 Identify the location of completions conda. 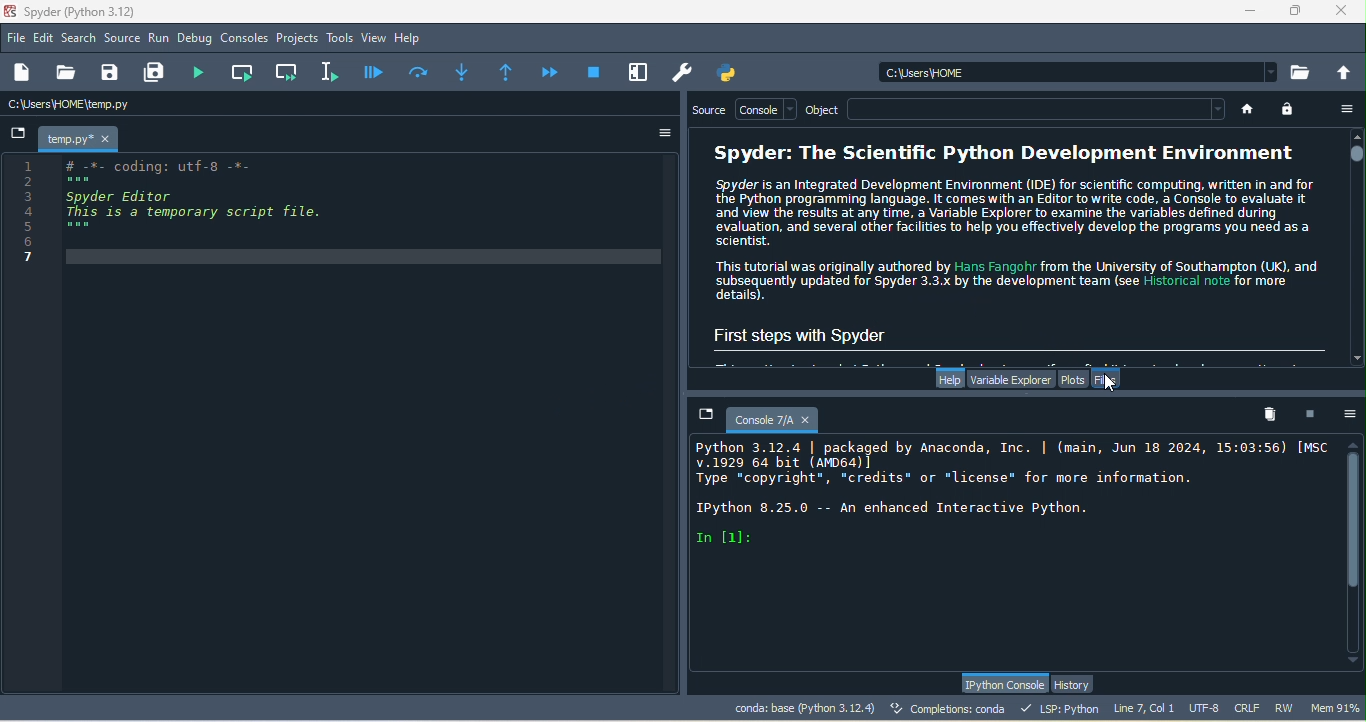
(951, 710).